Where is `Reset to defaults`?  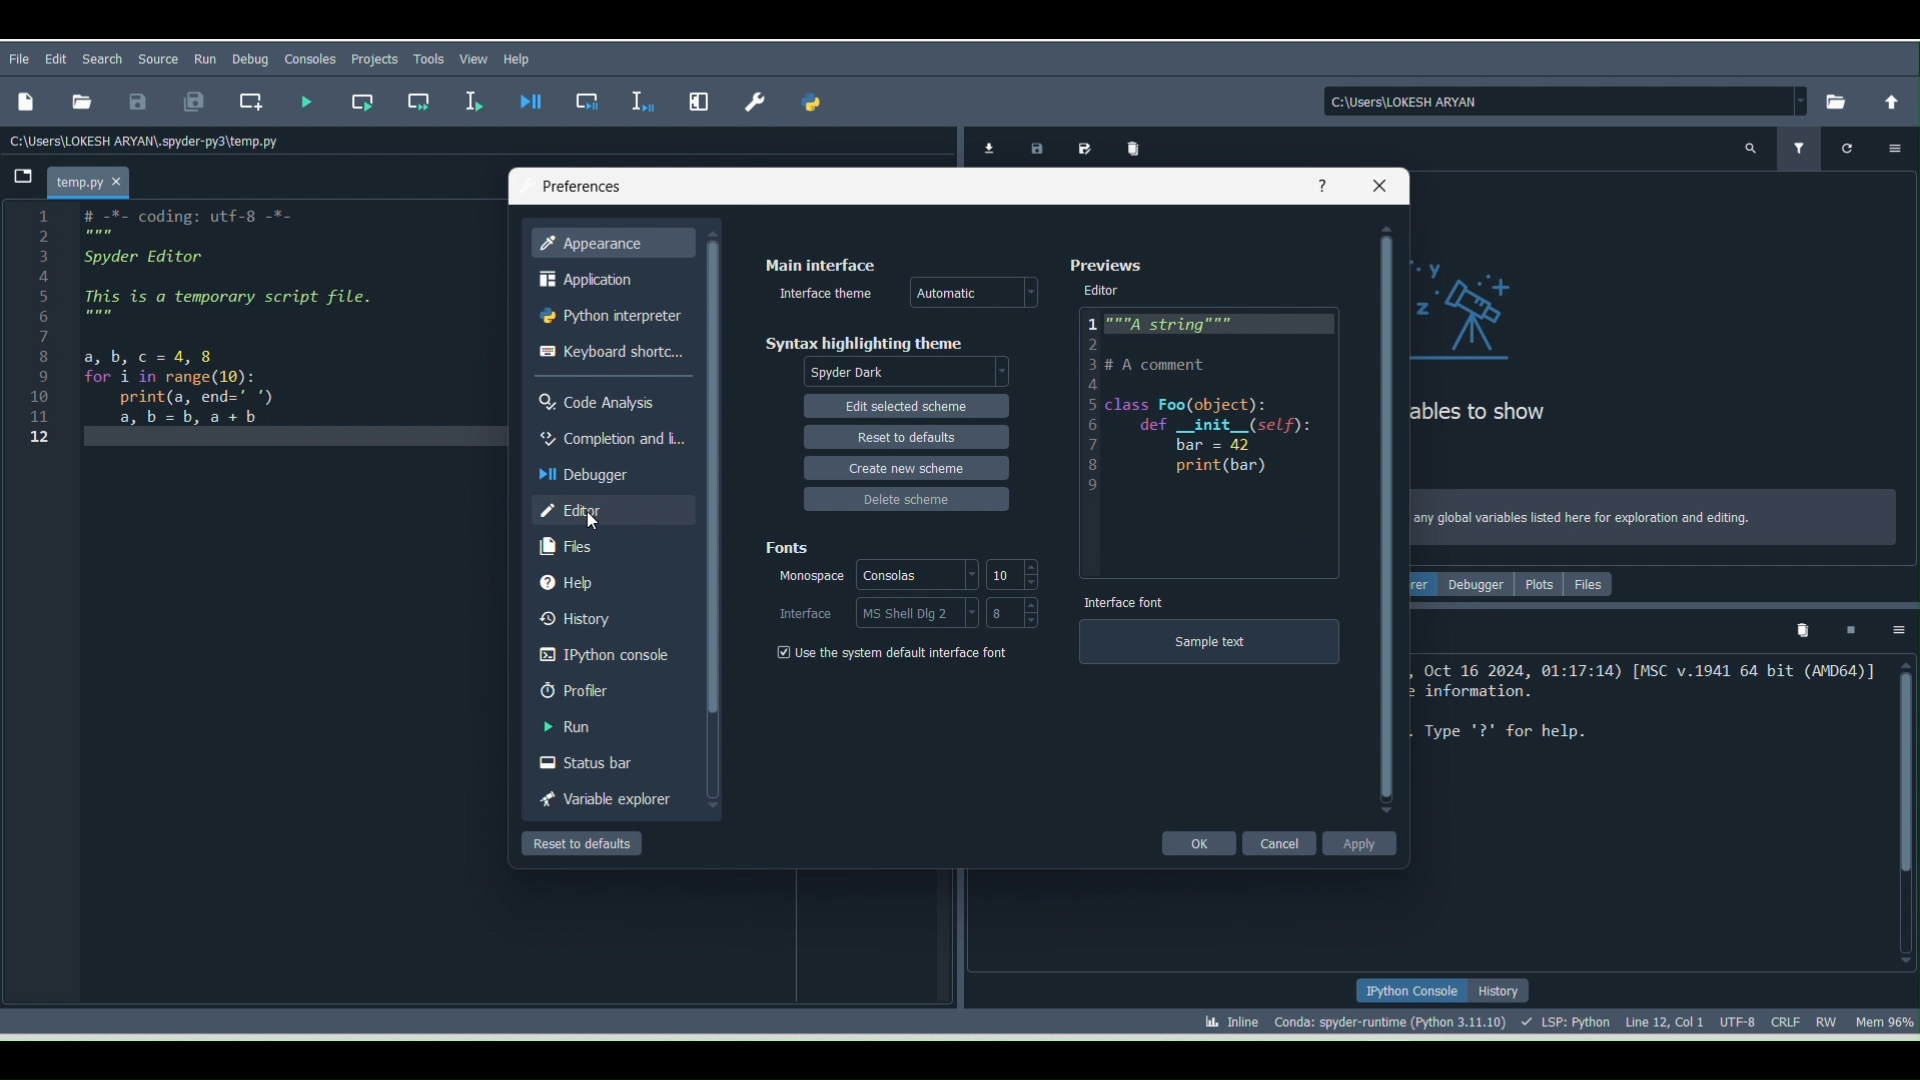 Reset to defaults is located at coordinates (905, 432).